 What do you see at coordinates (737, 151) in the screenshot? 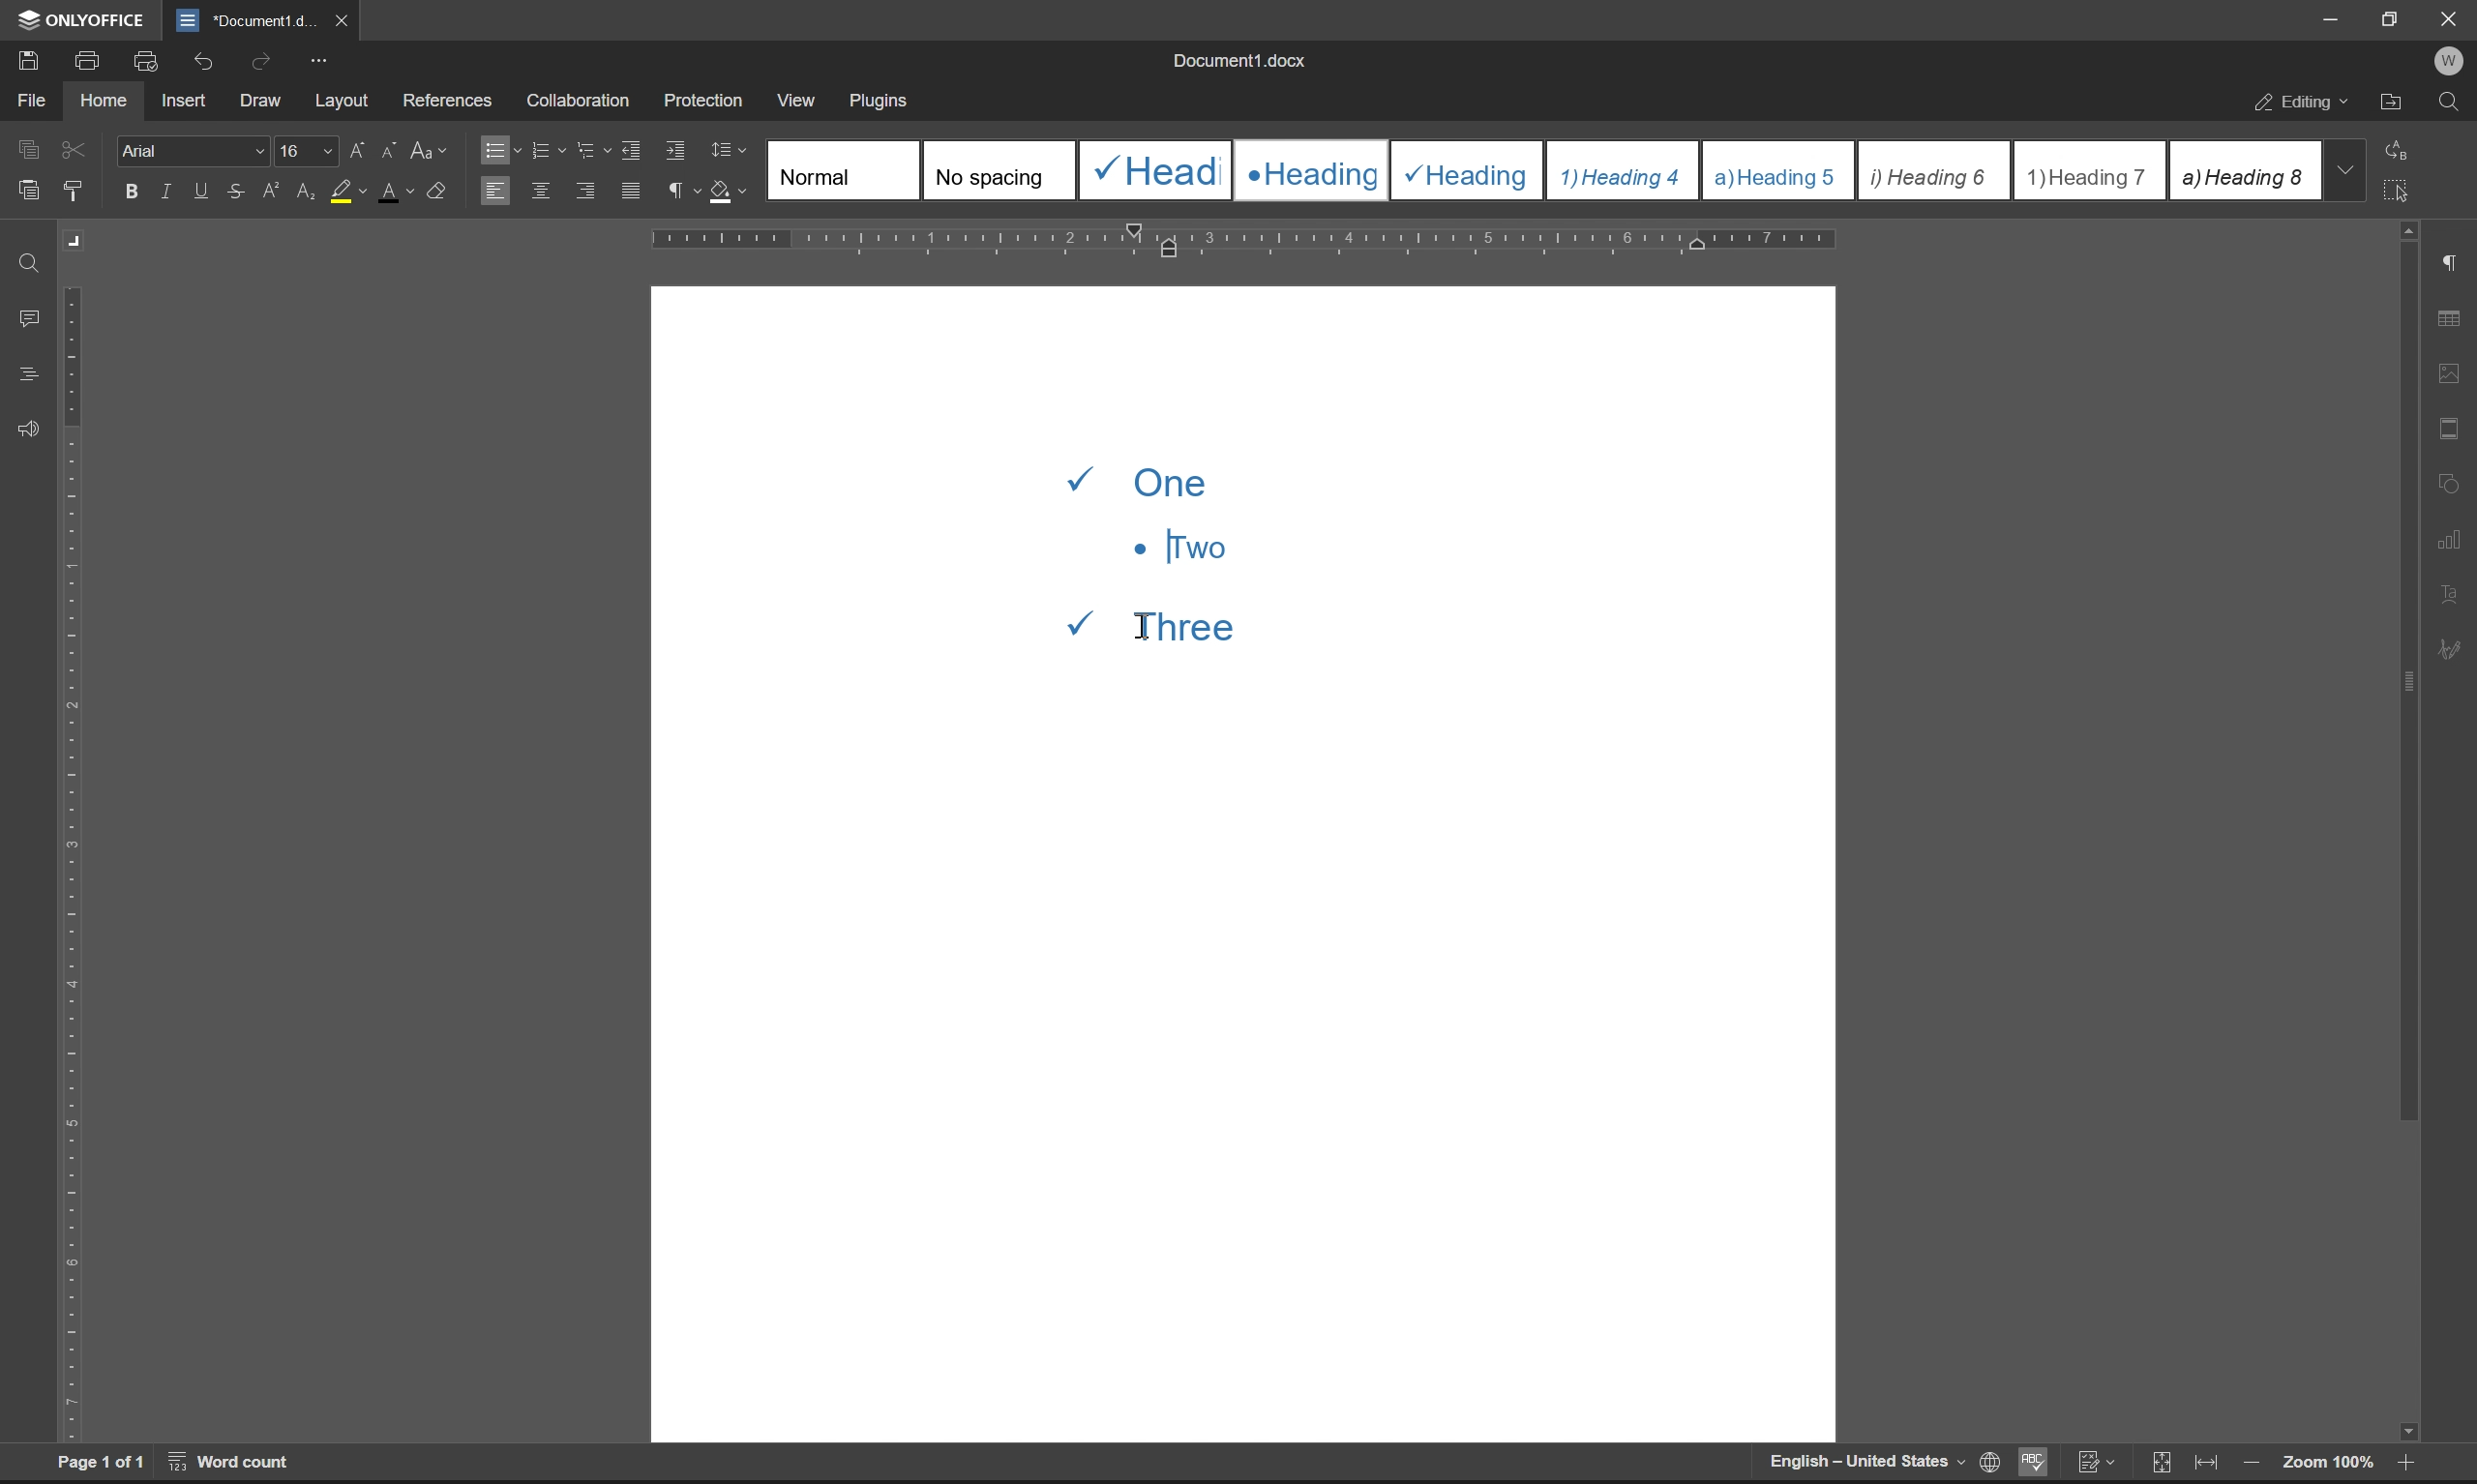
I see `Line spacing` at bounding box center [737, 151].